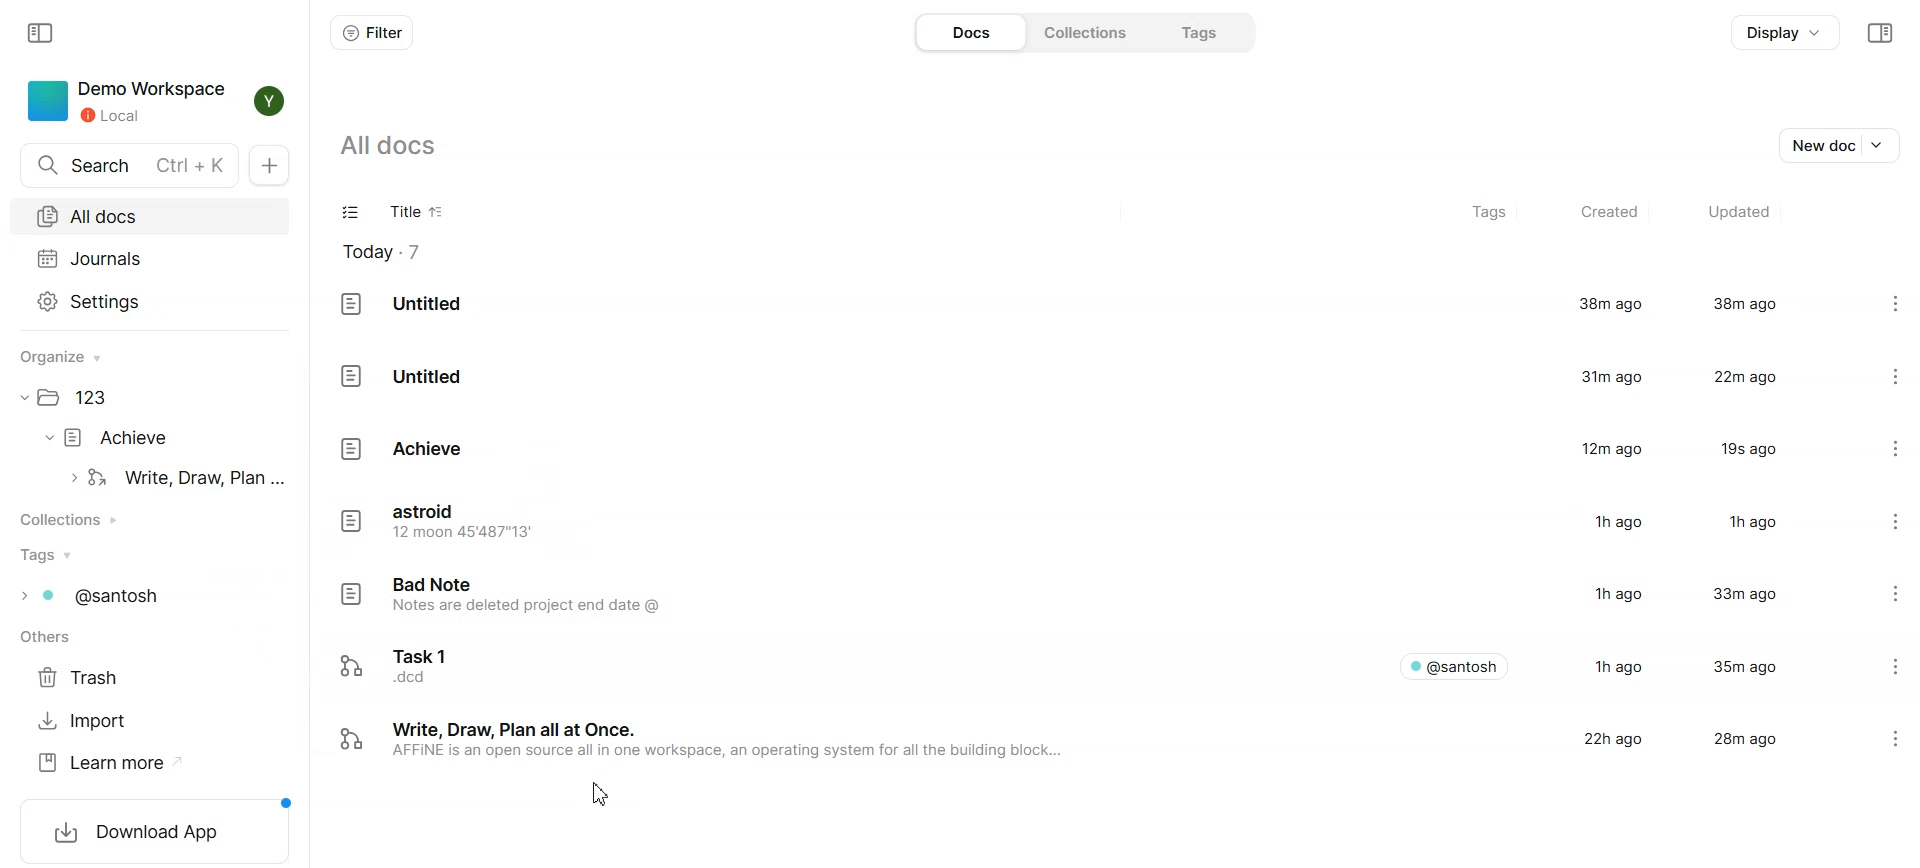  Describe the element at coordinates (1878, 448) in the screenshot. I see `Settings` at that location.